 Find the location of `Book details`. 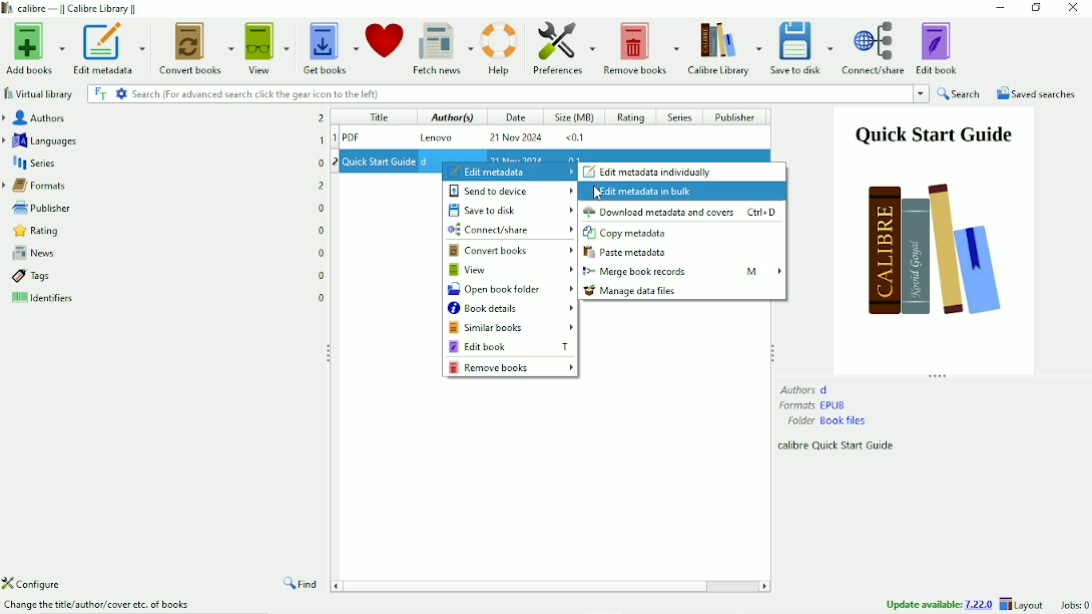

Book details is located at coordinates (511, 309).